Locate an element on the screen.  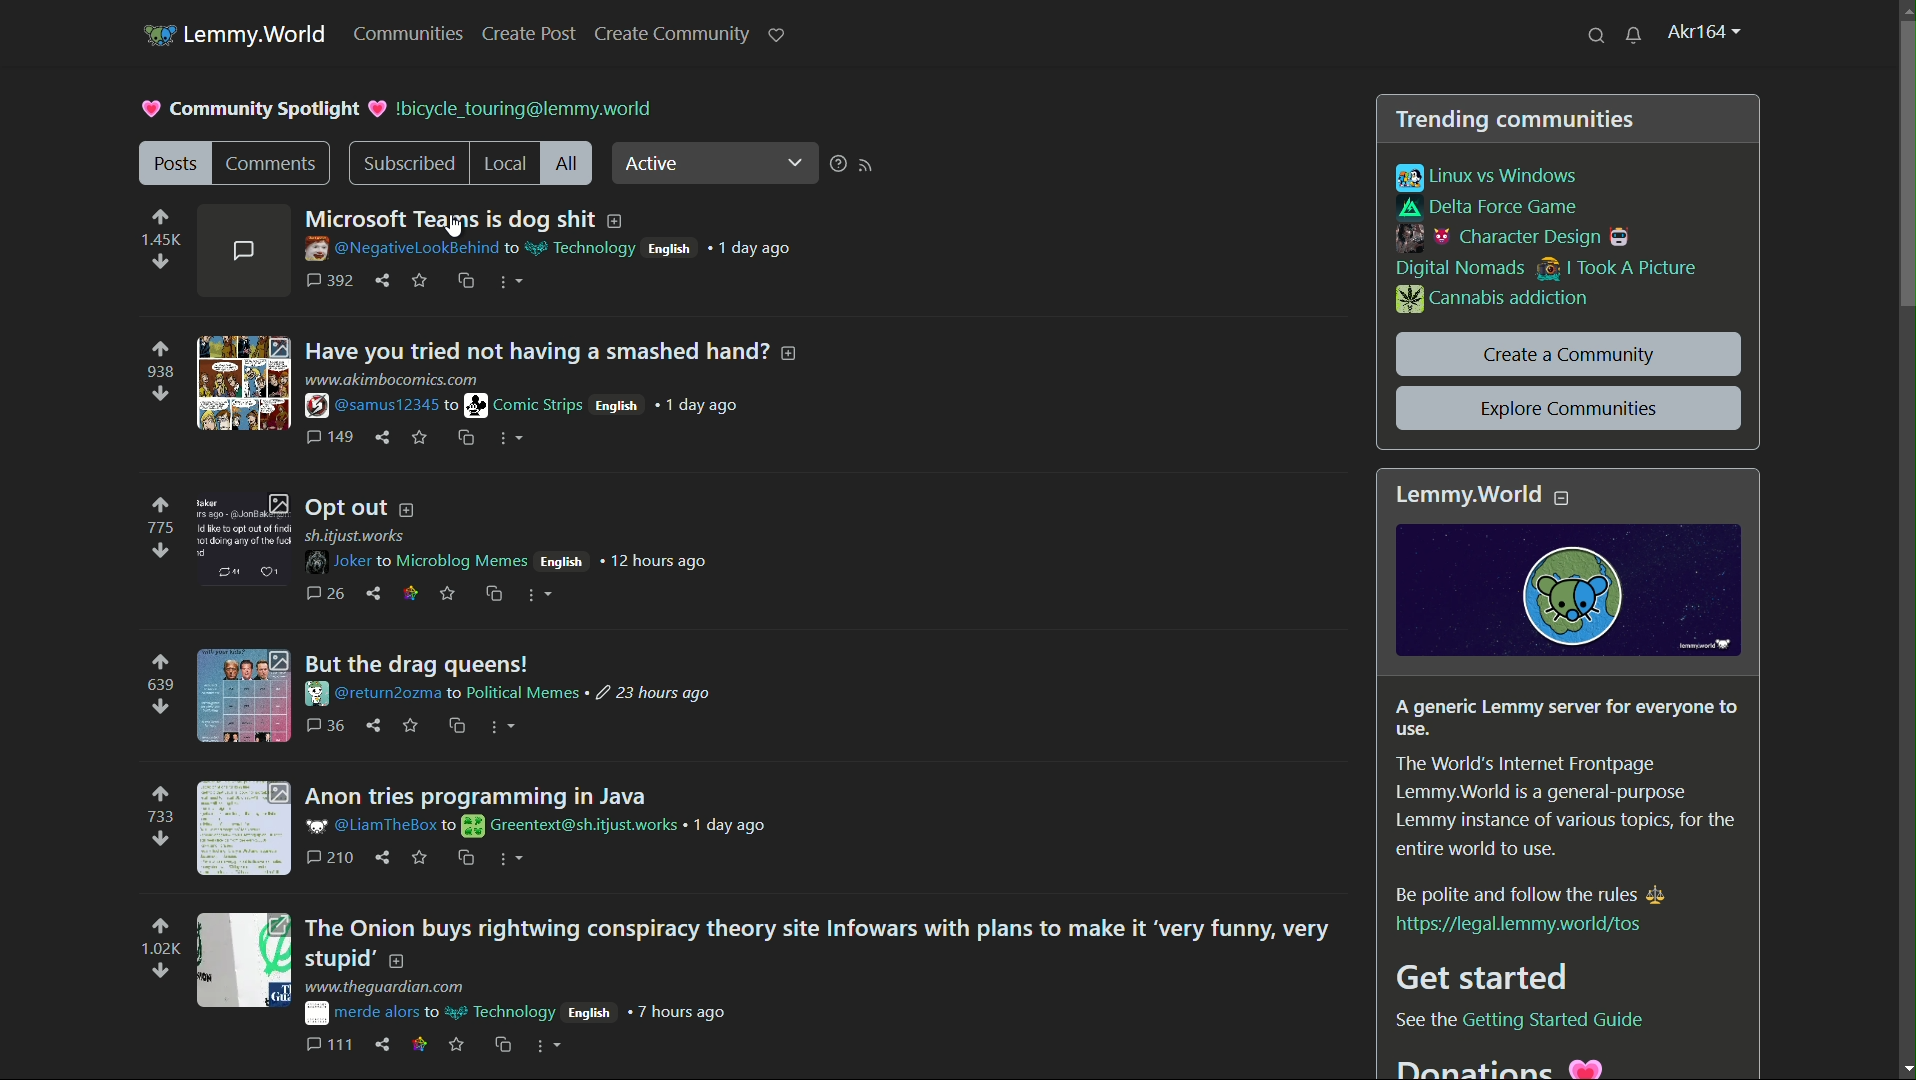
cs is located at coordinates (507, 1042).